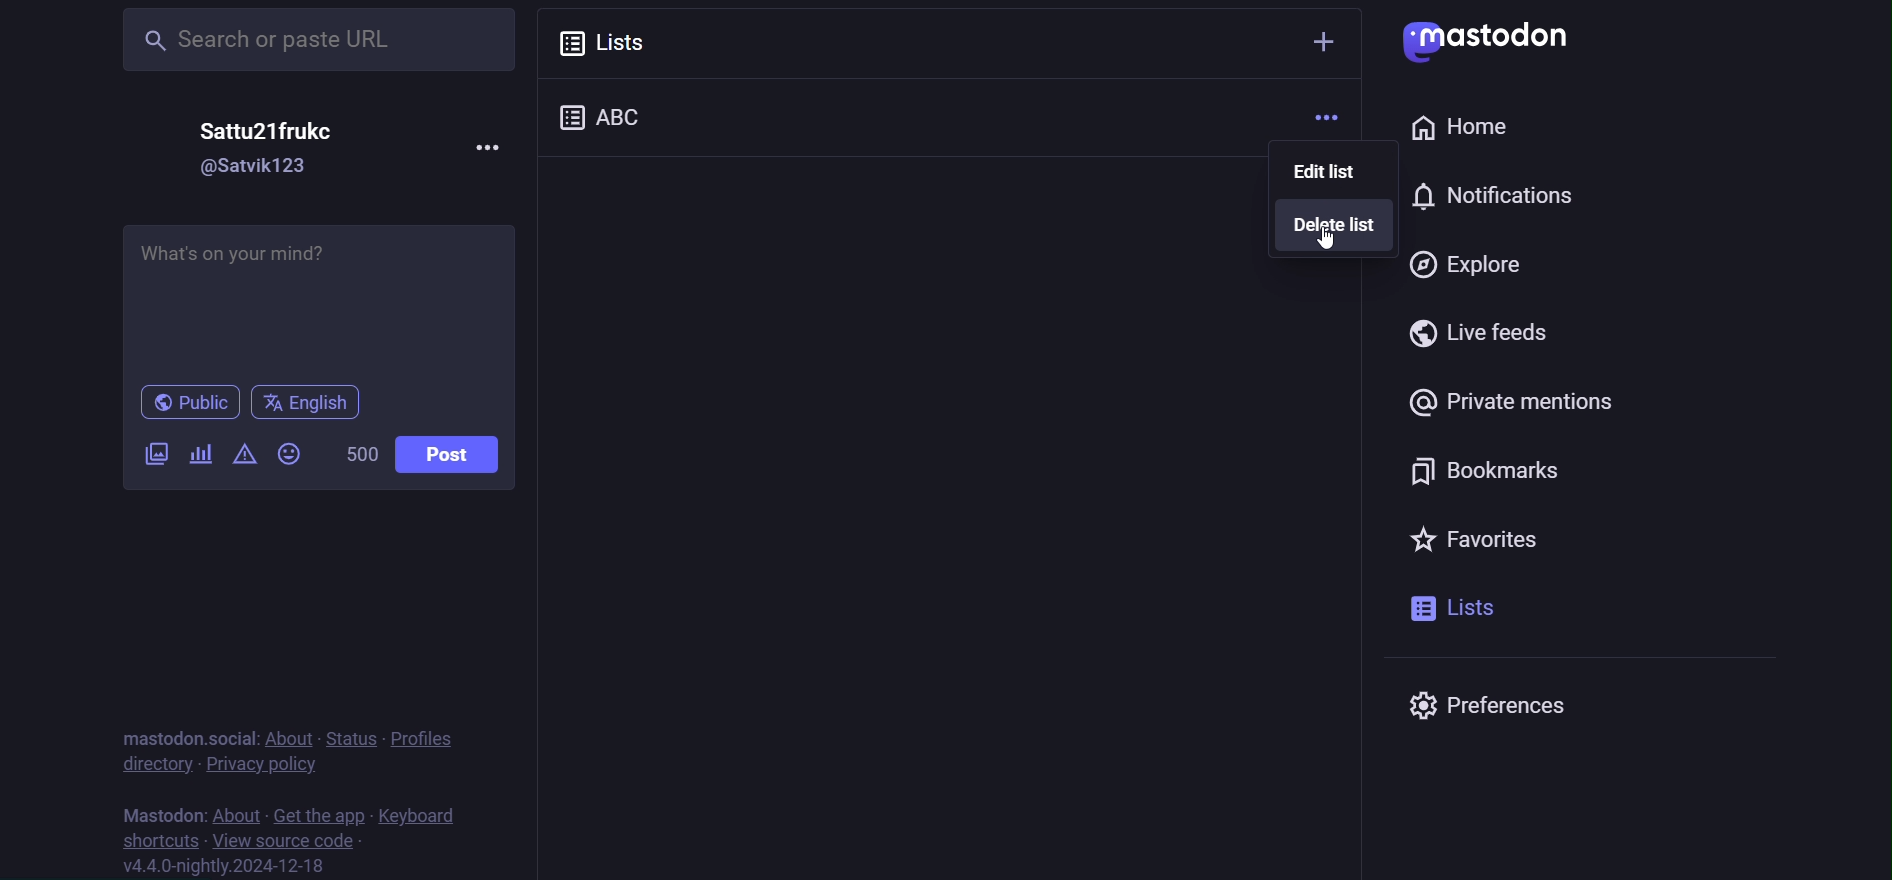  What do you see at coordinates (1336, 224) in the screenshot?
I see `delete list` at bounding box center [1336, 224].